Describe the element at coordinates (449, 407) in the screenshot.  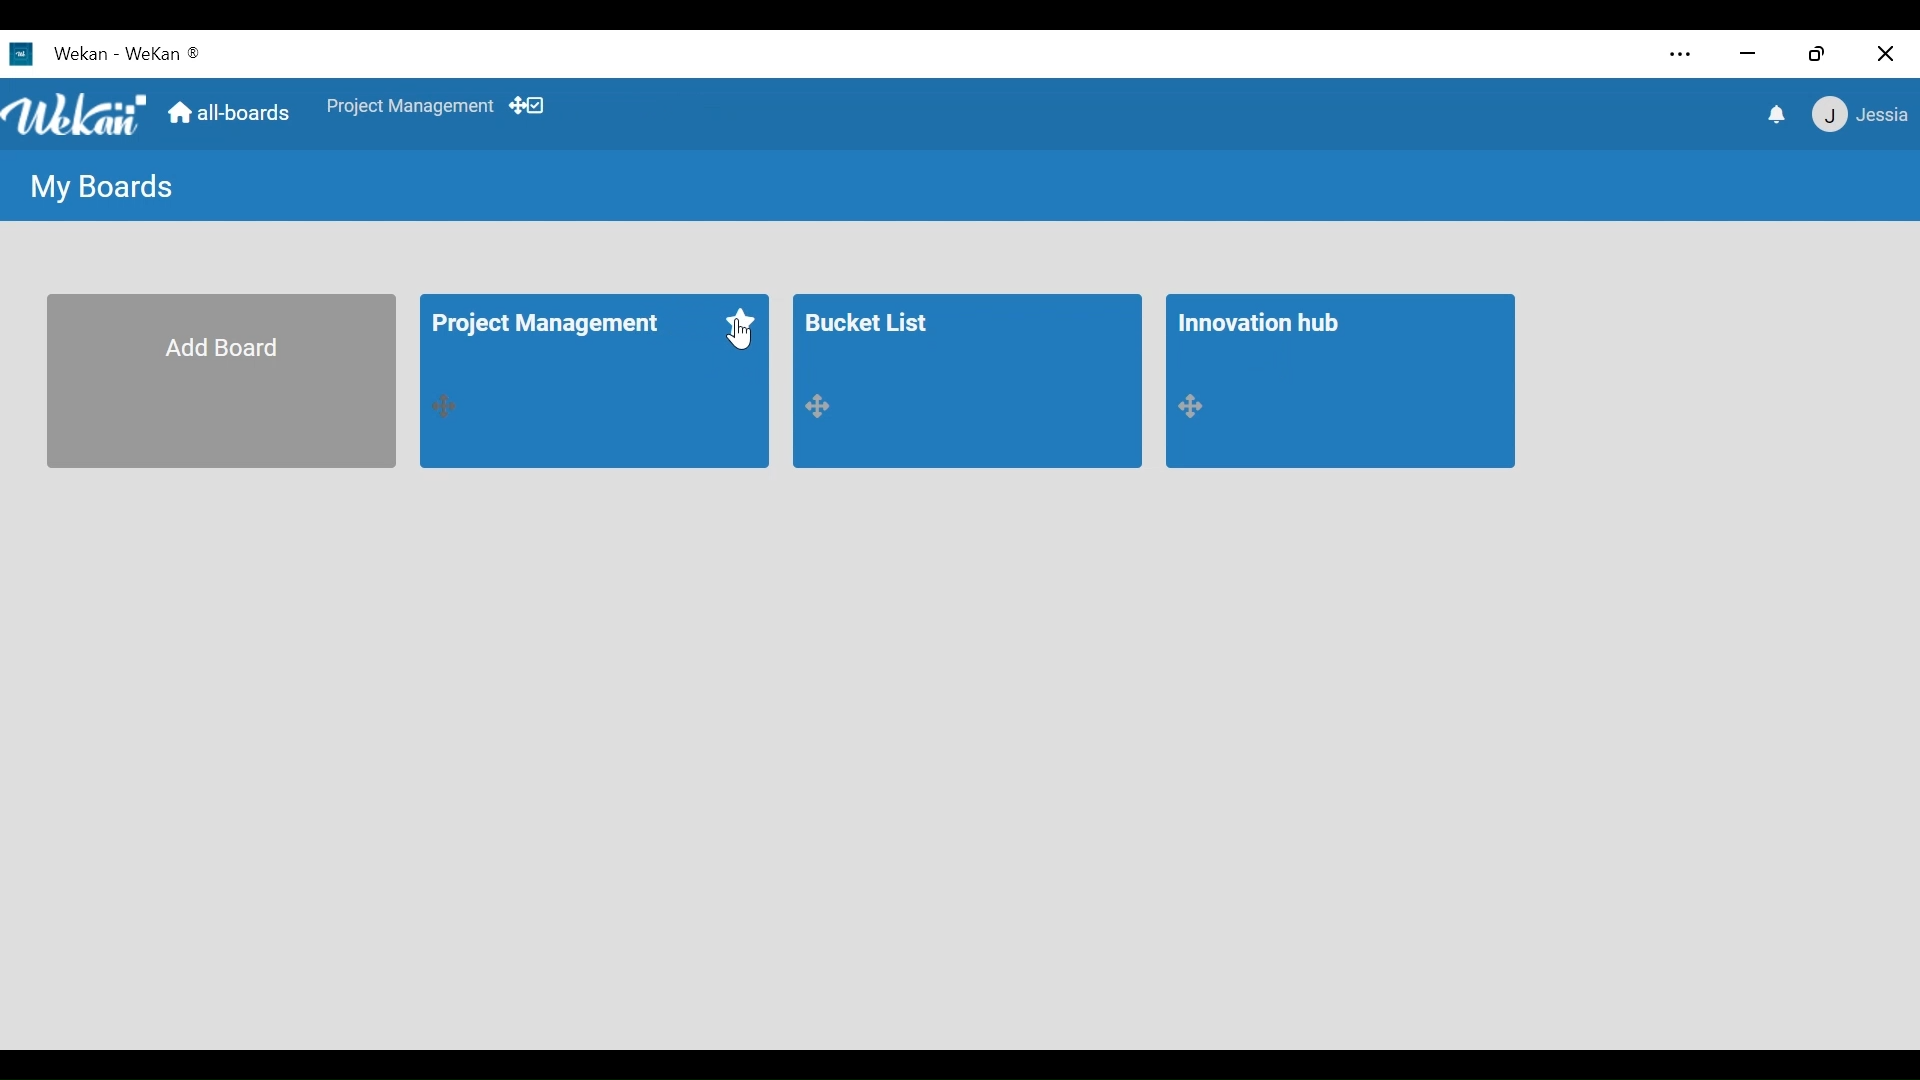
I see `Desktop drag handle` at that location.